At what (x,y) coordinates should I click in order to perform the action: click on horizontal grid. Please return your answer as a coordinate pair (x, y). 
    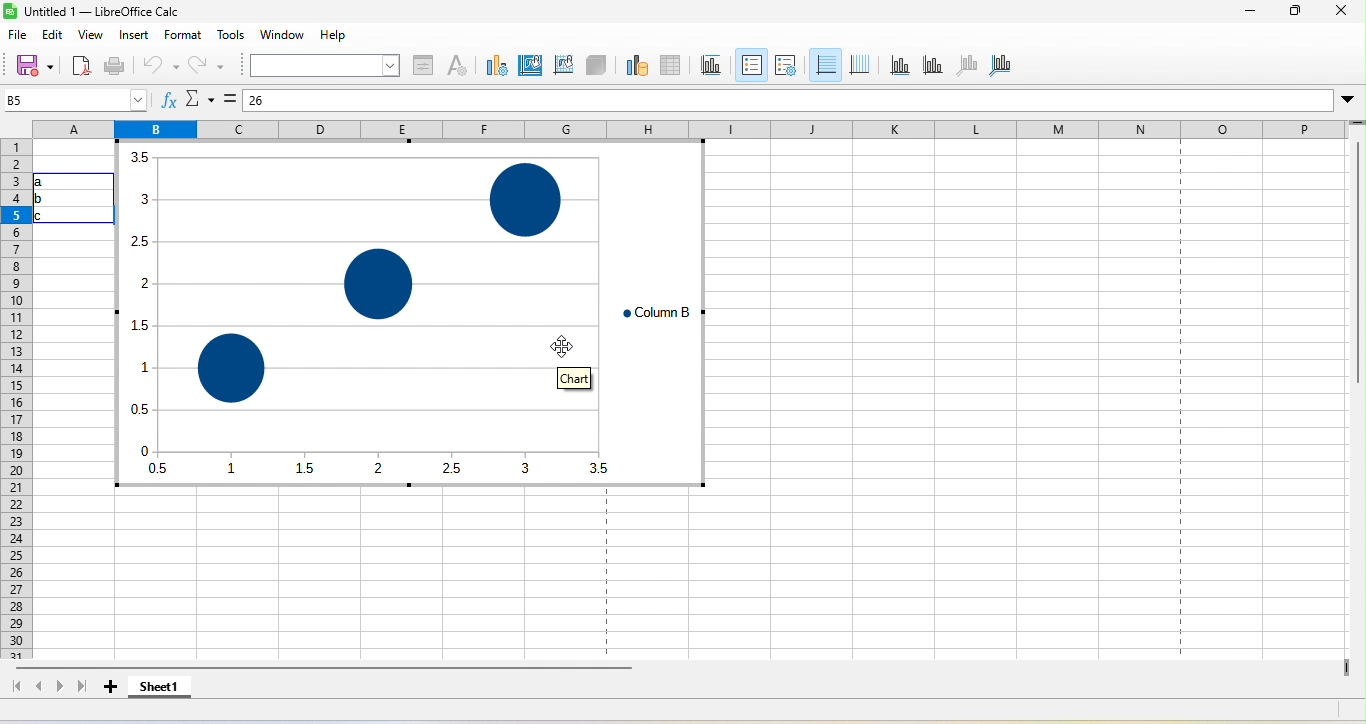
    Looking at the image, I should click on (826, 64).